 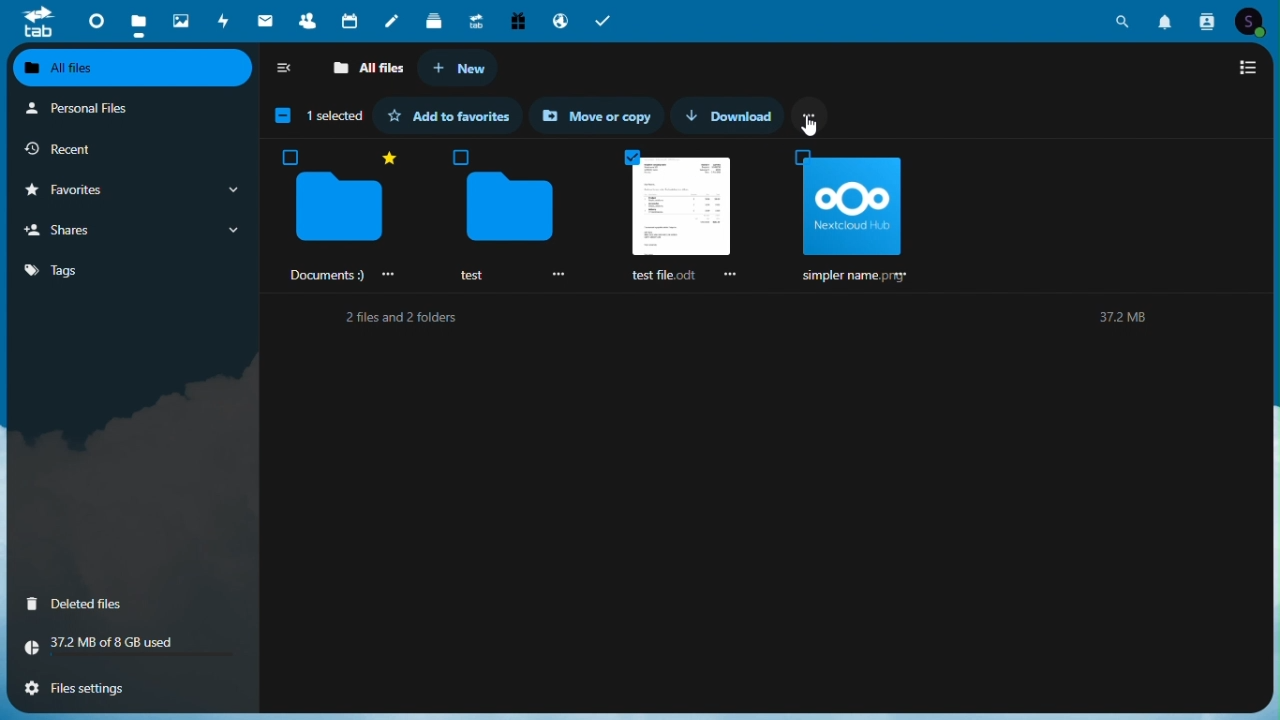 What do you see at coordinates (809, 117) in the screenshot?
I see `More options` at bounding box center [809, 117].